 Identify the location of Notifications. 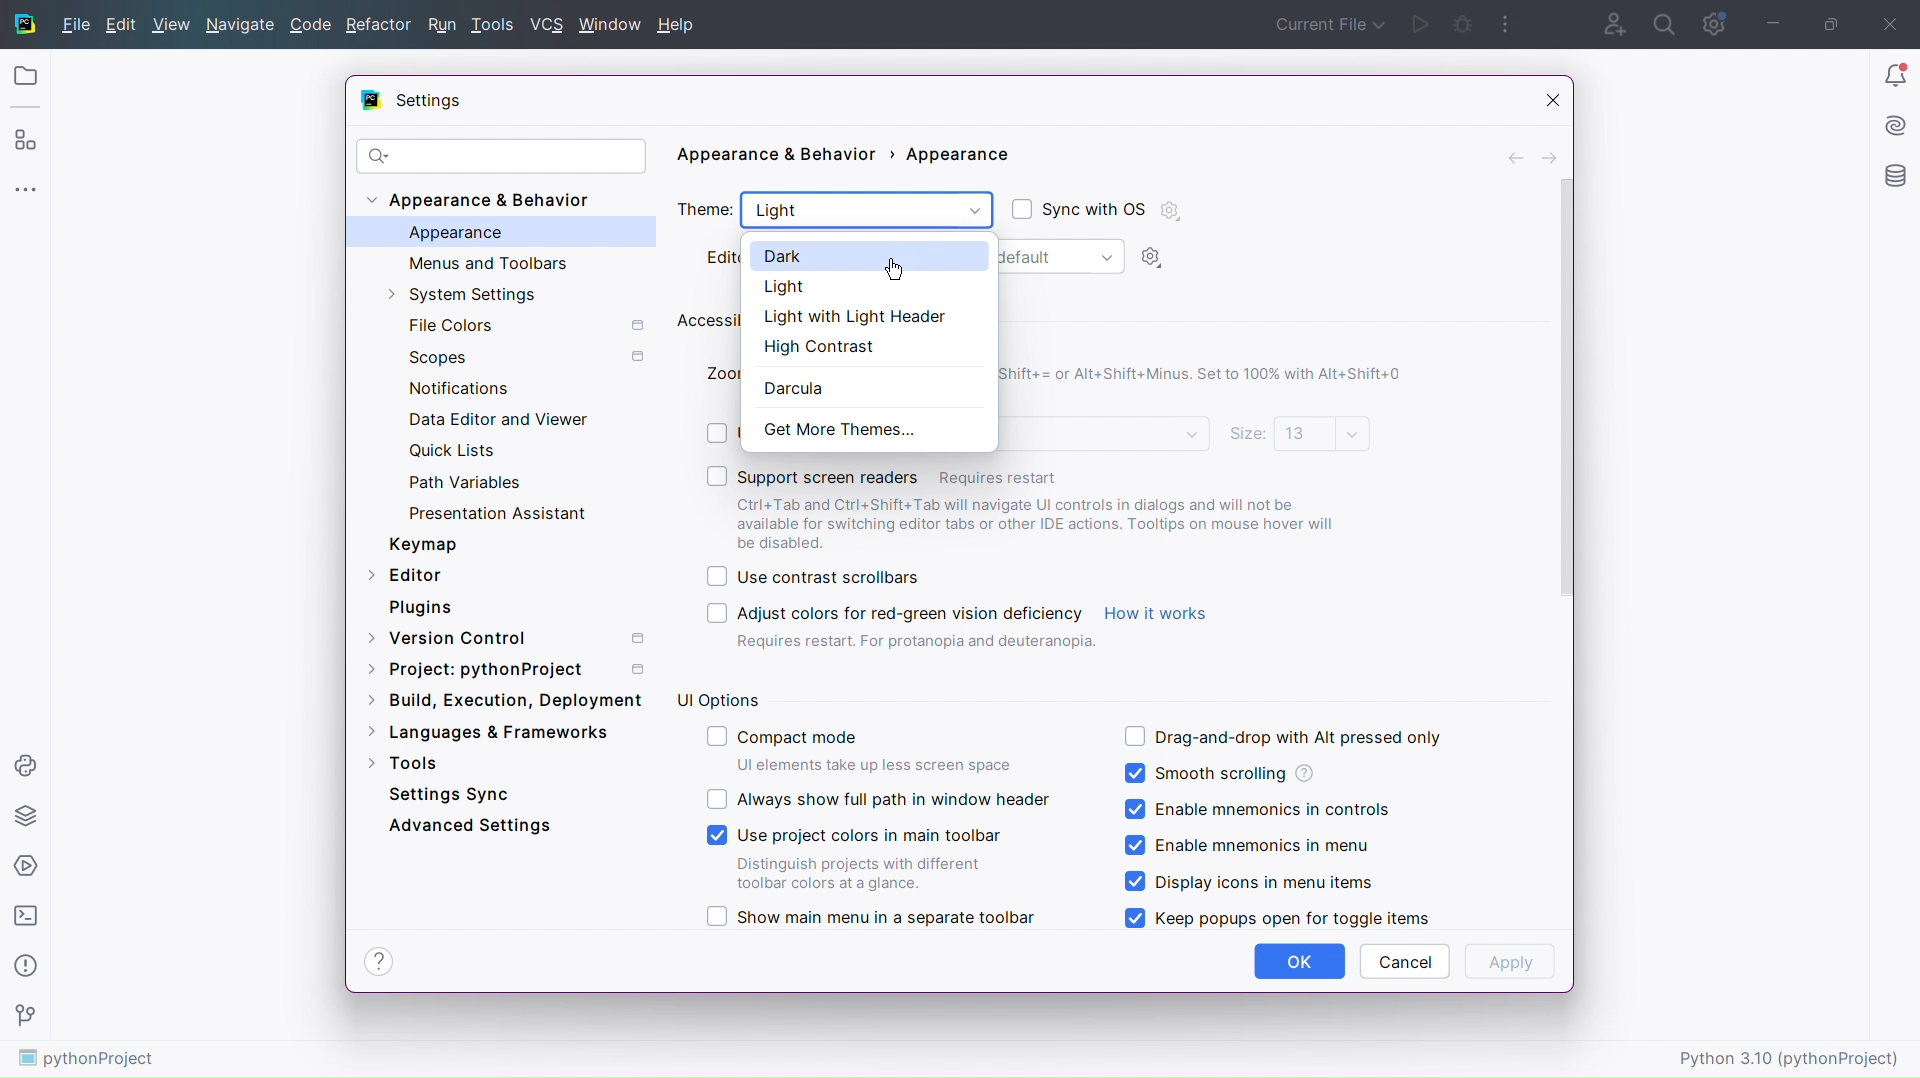
(1892, 74).